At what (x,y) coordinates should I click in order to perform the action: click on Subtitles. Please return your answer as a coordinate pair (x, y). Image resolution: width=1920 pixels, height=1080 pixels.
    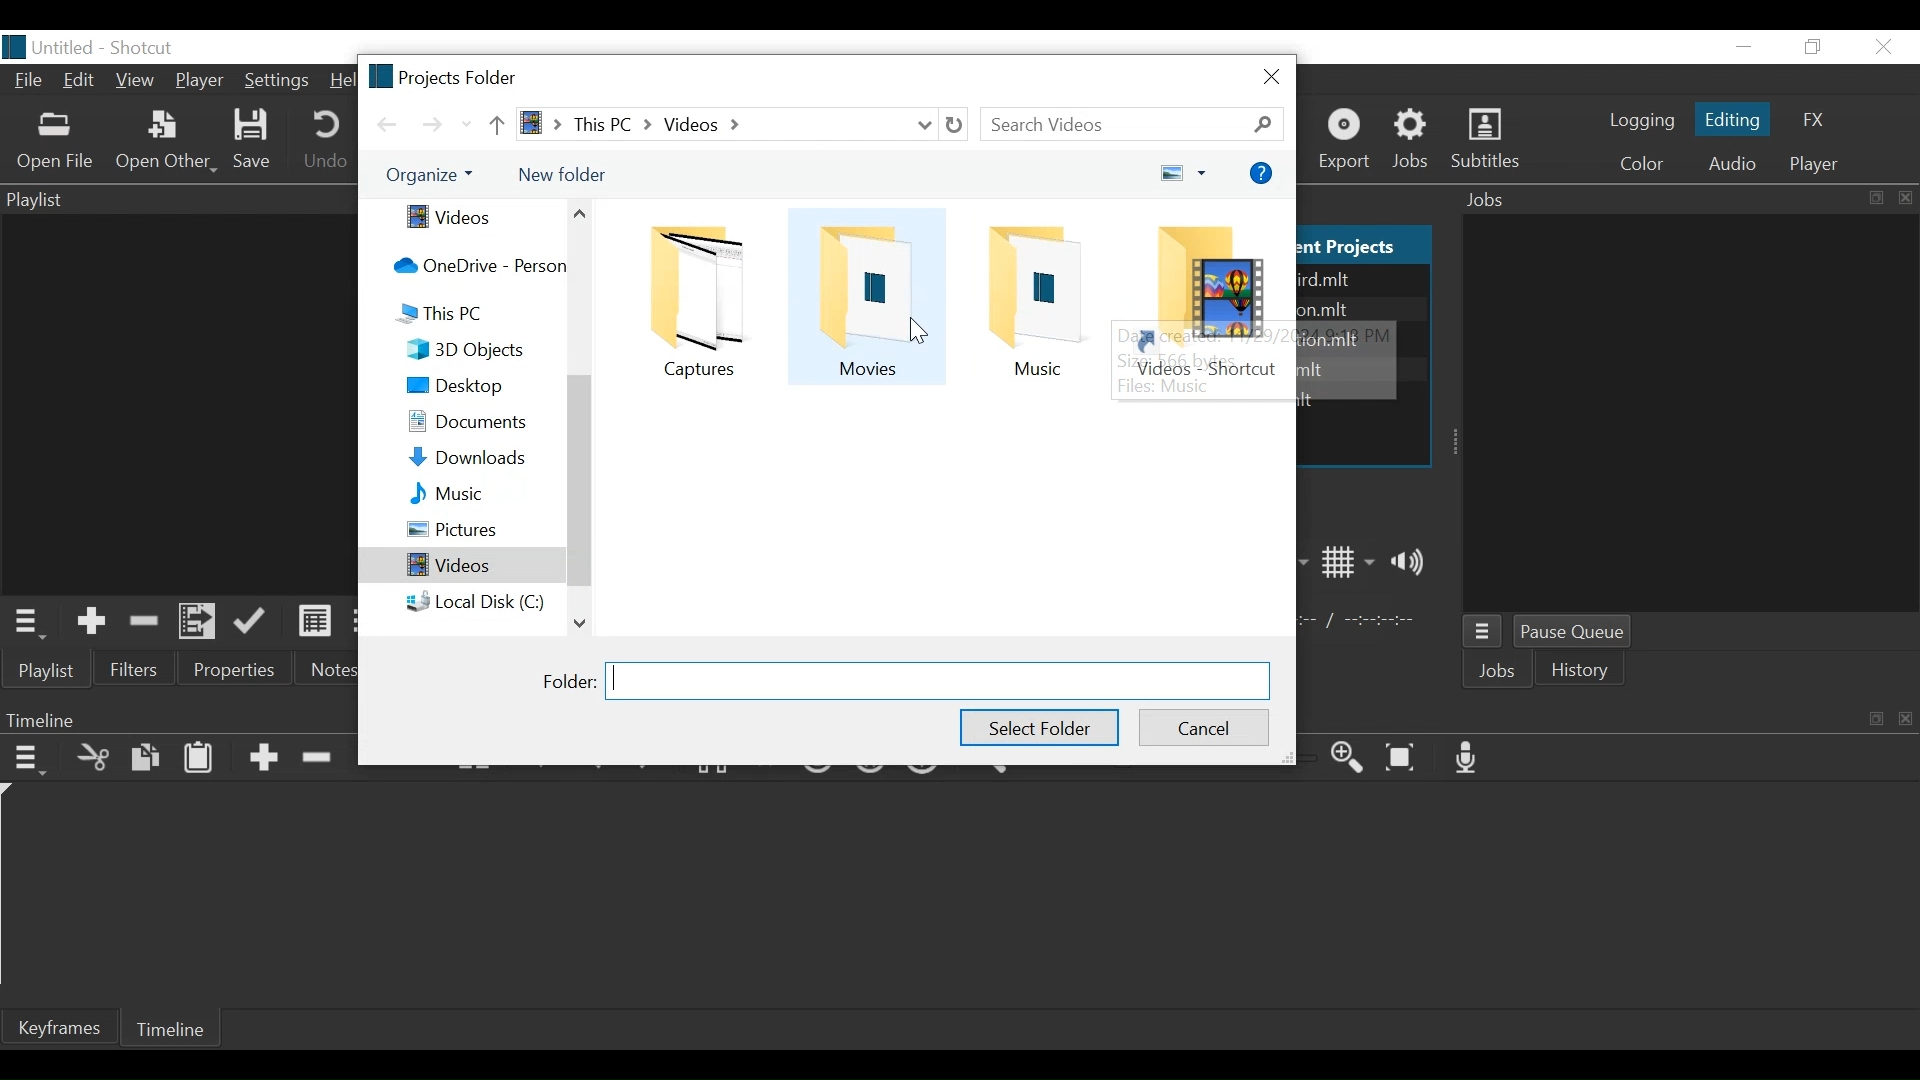
    Looking at the image, I should click on (1485, 140).